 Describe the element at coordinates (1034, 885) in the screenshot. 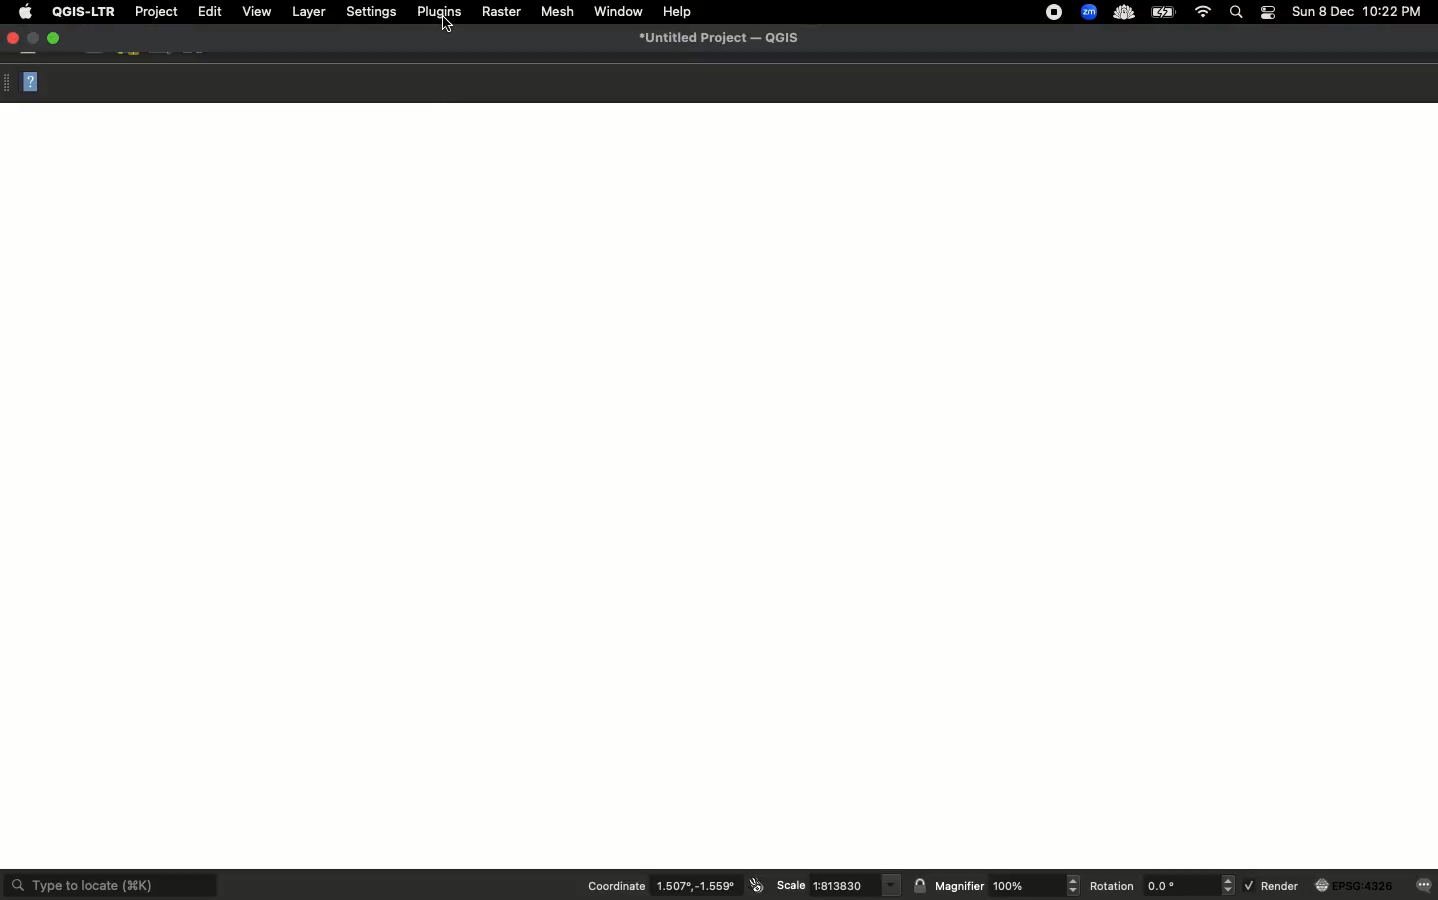

I see `Magnifier` at that location.